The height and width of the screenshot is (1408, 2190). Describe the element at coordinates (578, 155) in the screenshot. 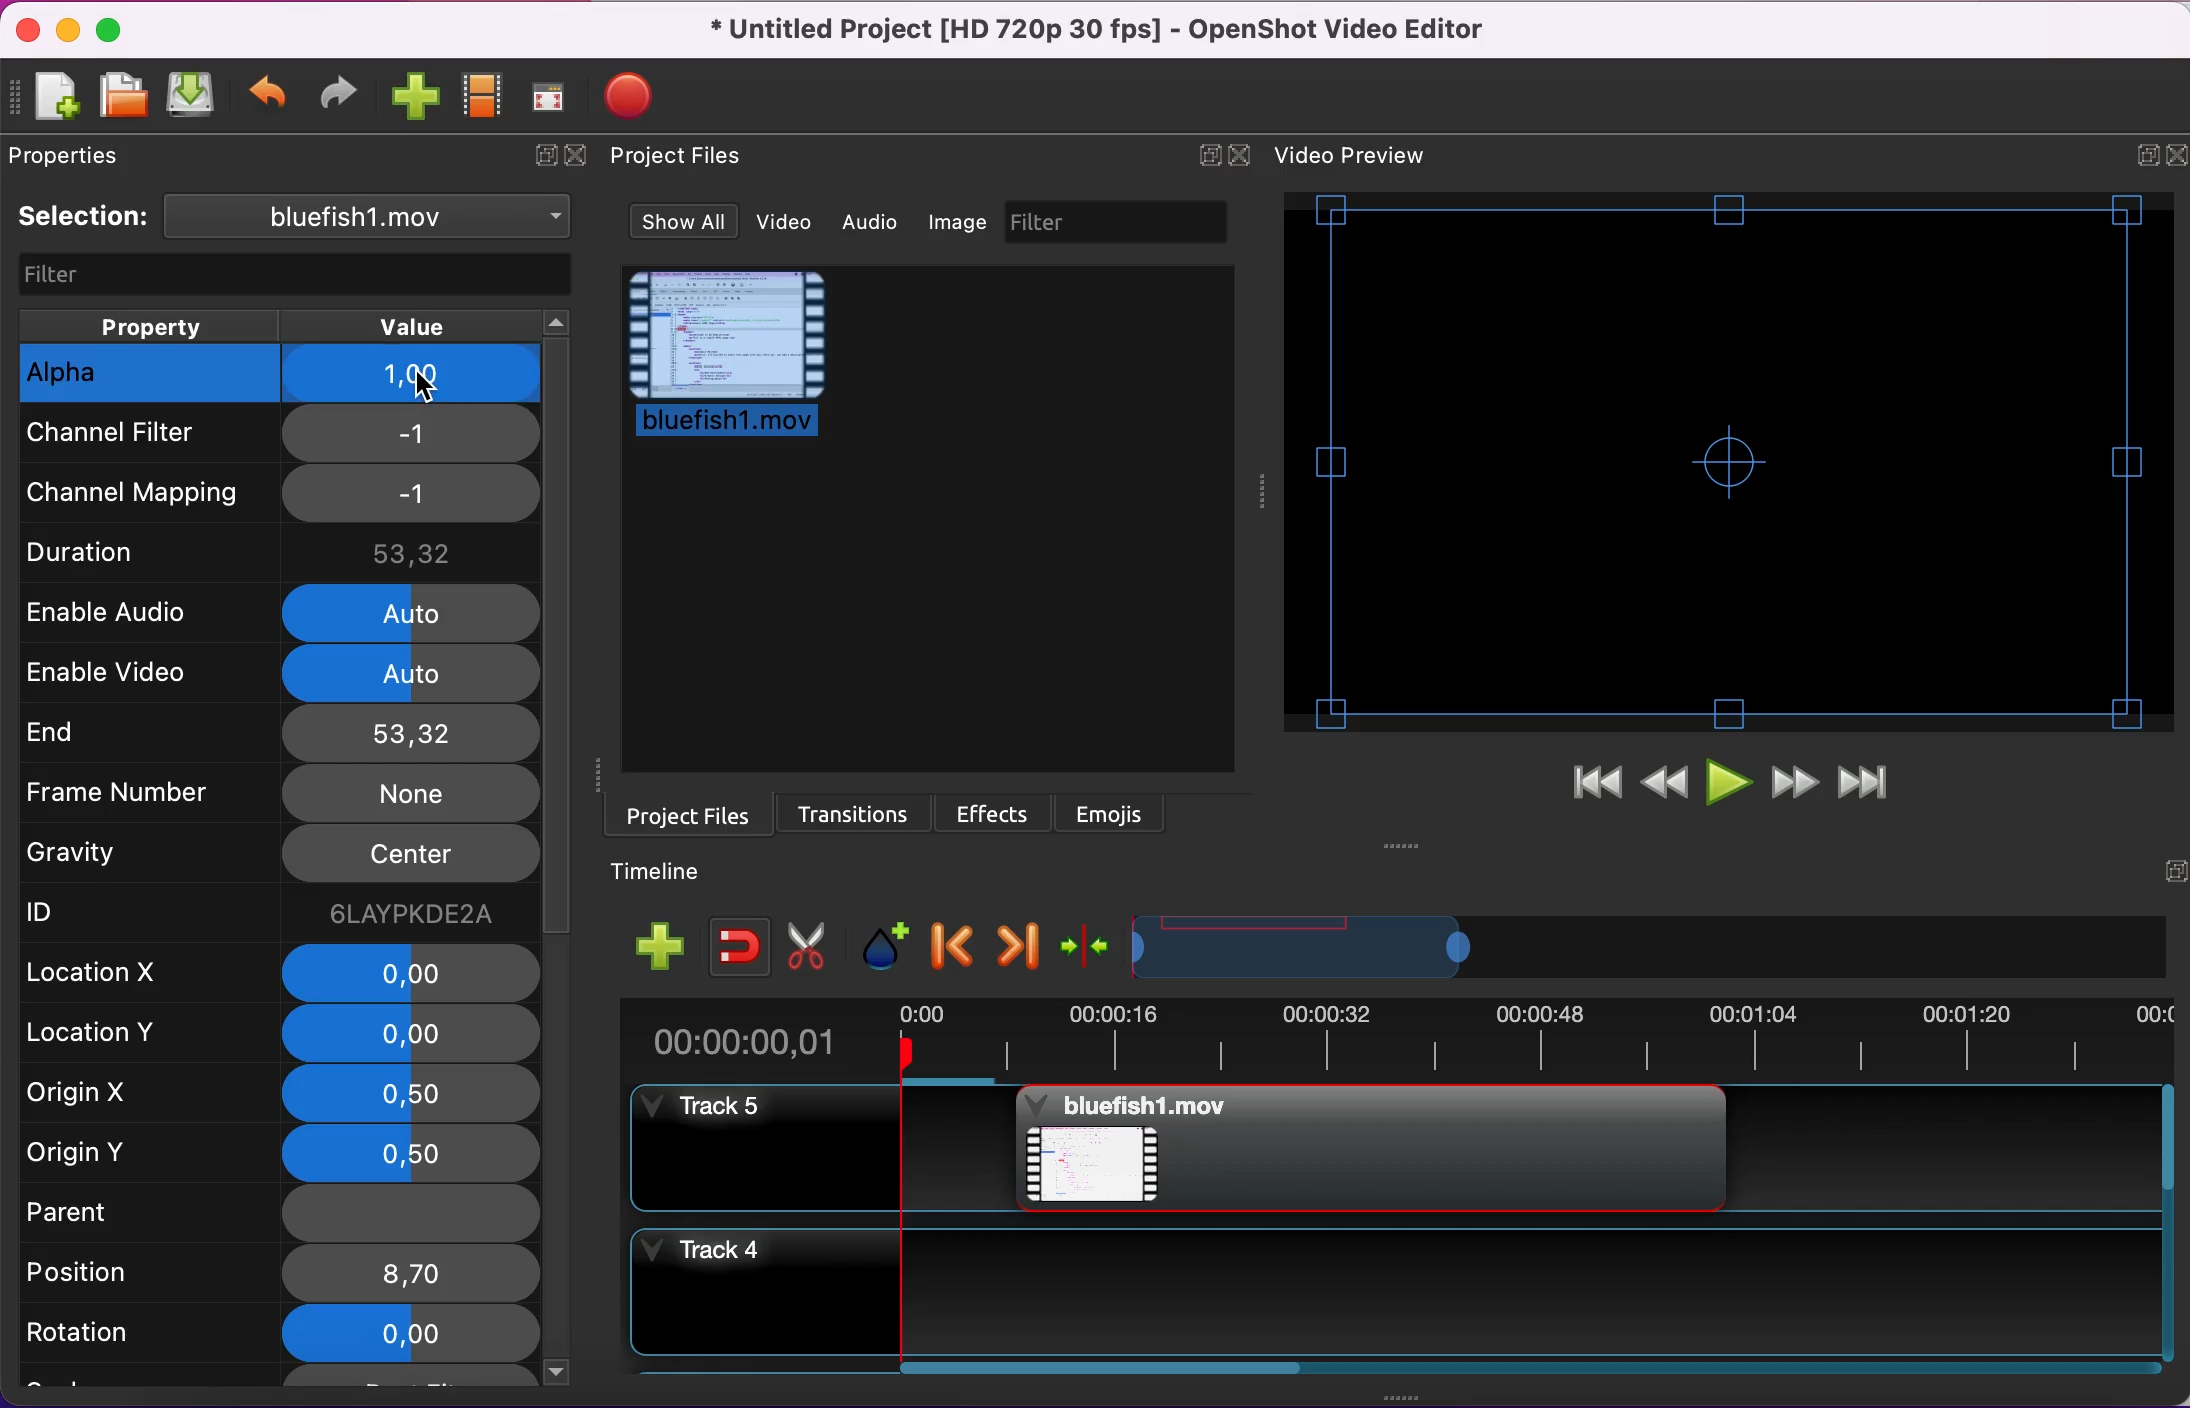

I see `close` at that location.